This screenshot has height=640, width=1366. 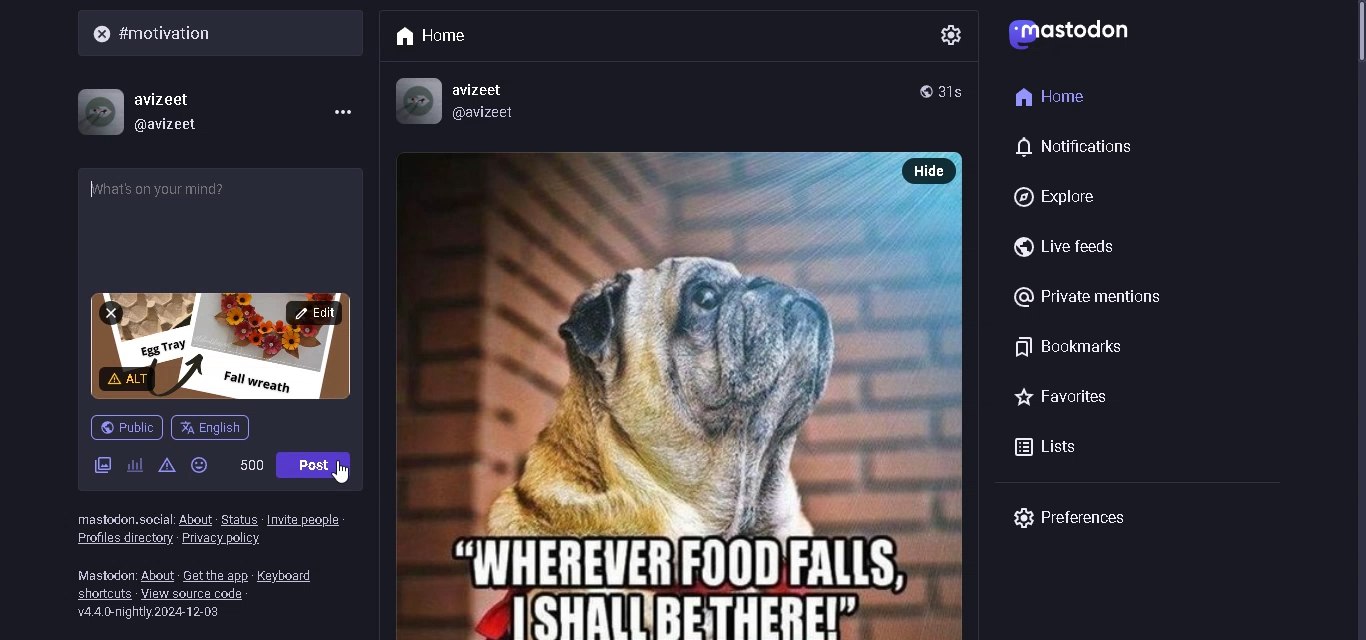 What do you see at coordinates (216, 573) in the screenshot?
I see `get the app` at bounding box center [216, 573].